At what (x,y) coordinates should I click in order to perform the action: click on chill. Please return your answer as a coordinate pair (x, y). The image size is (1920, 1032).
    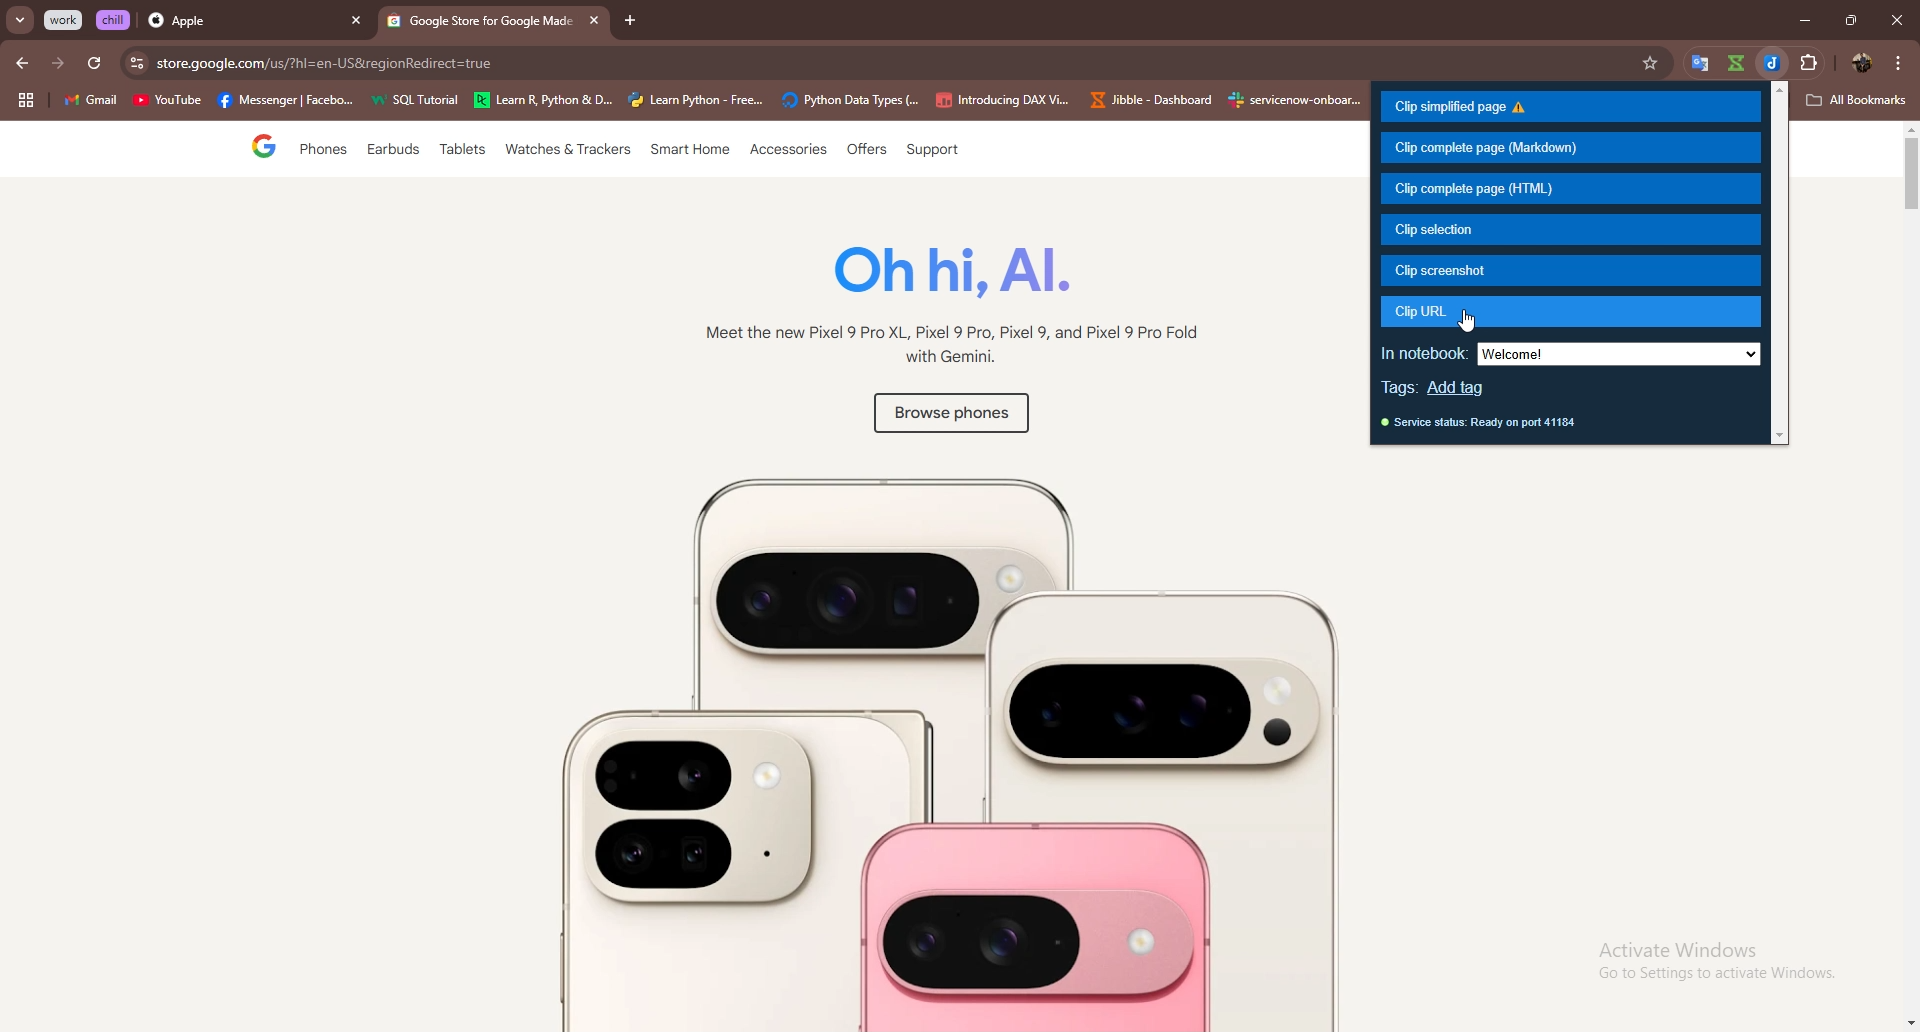
    Looking at the image, I should click on (115, 19).